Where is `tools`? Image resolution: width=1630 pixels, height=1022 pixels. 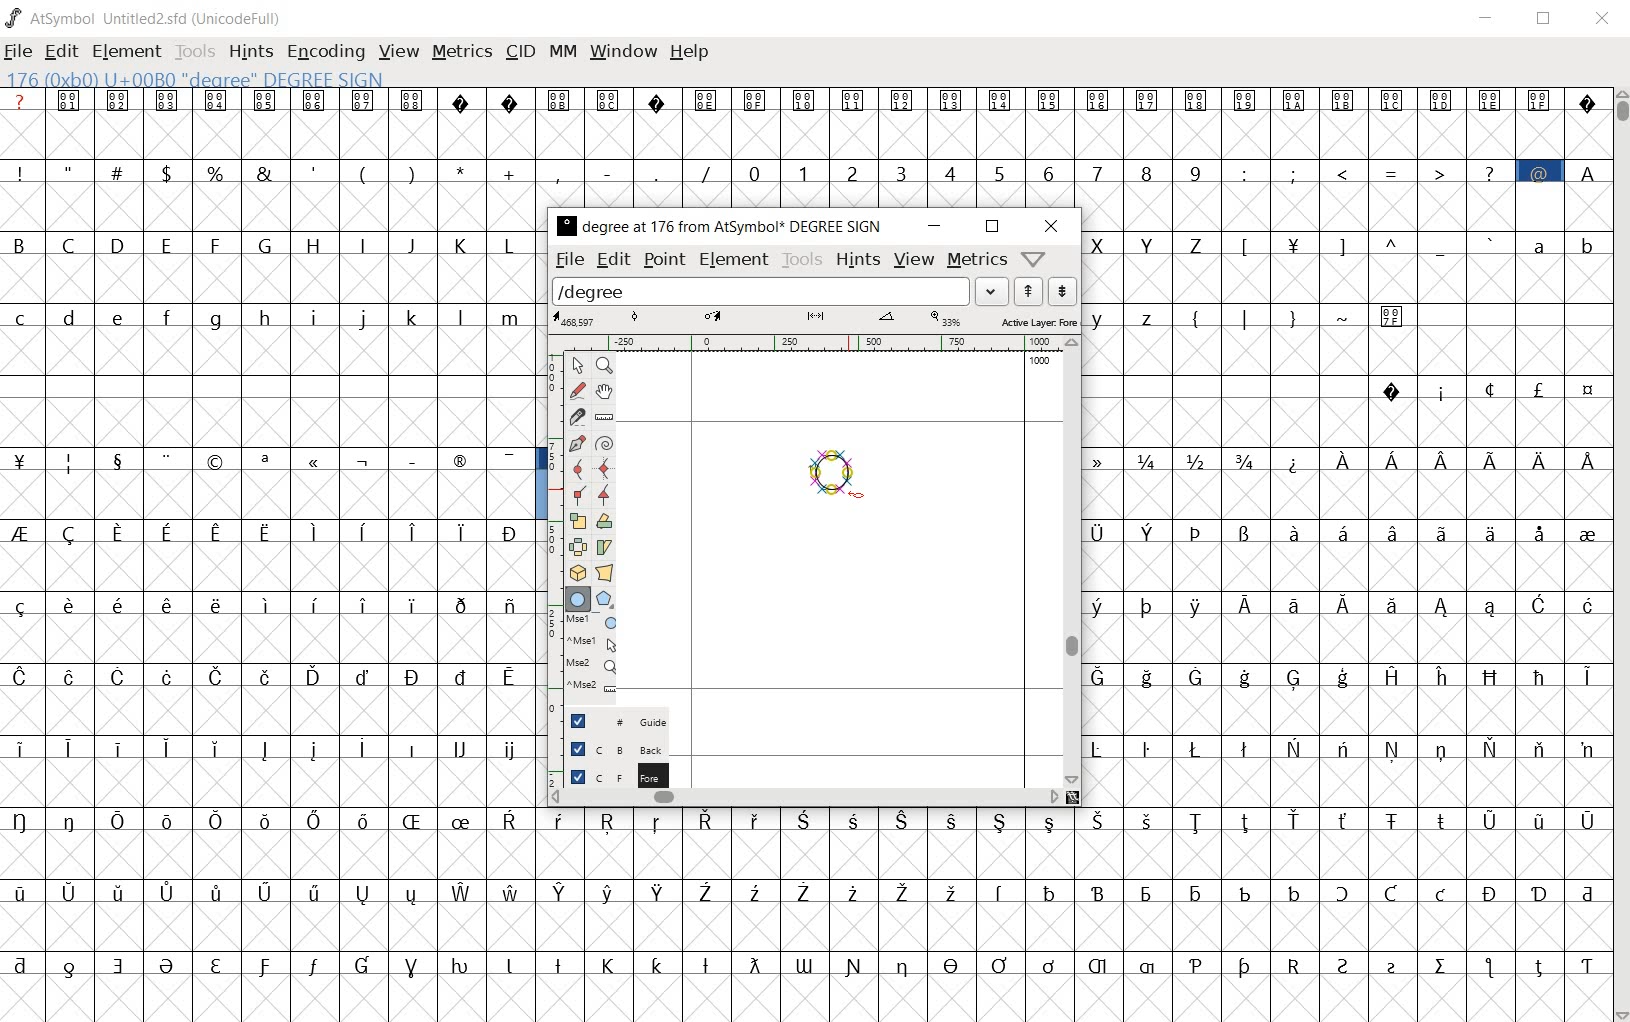
tools is located at coordinates (195, 51).